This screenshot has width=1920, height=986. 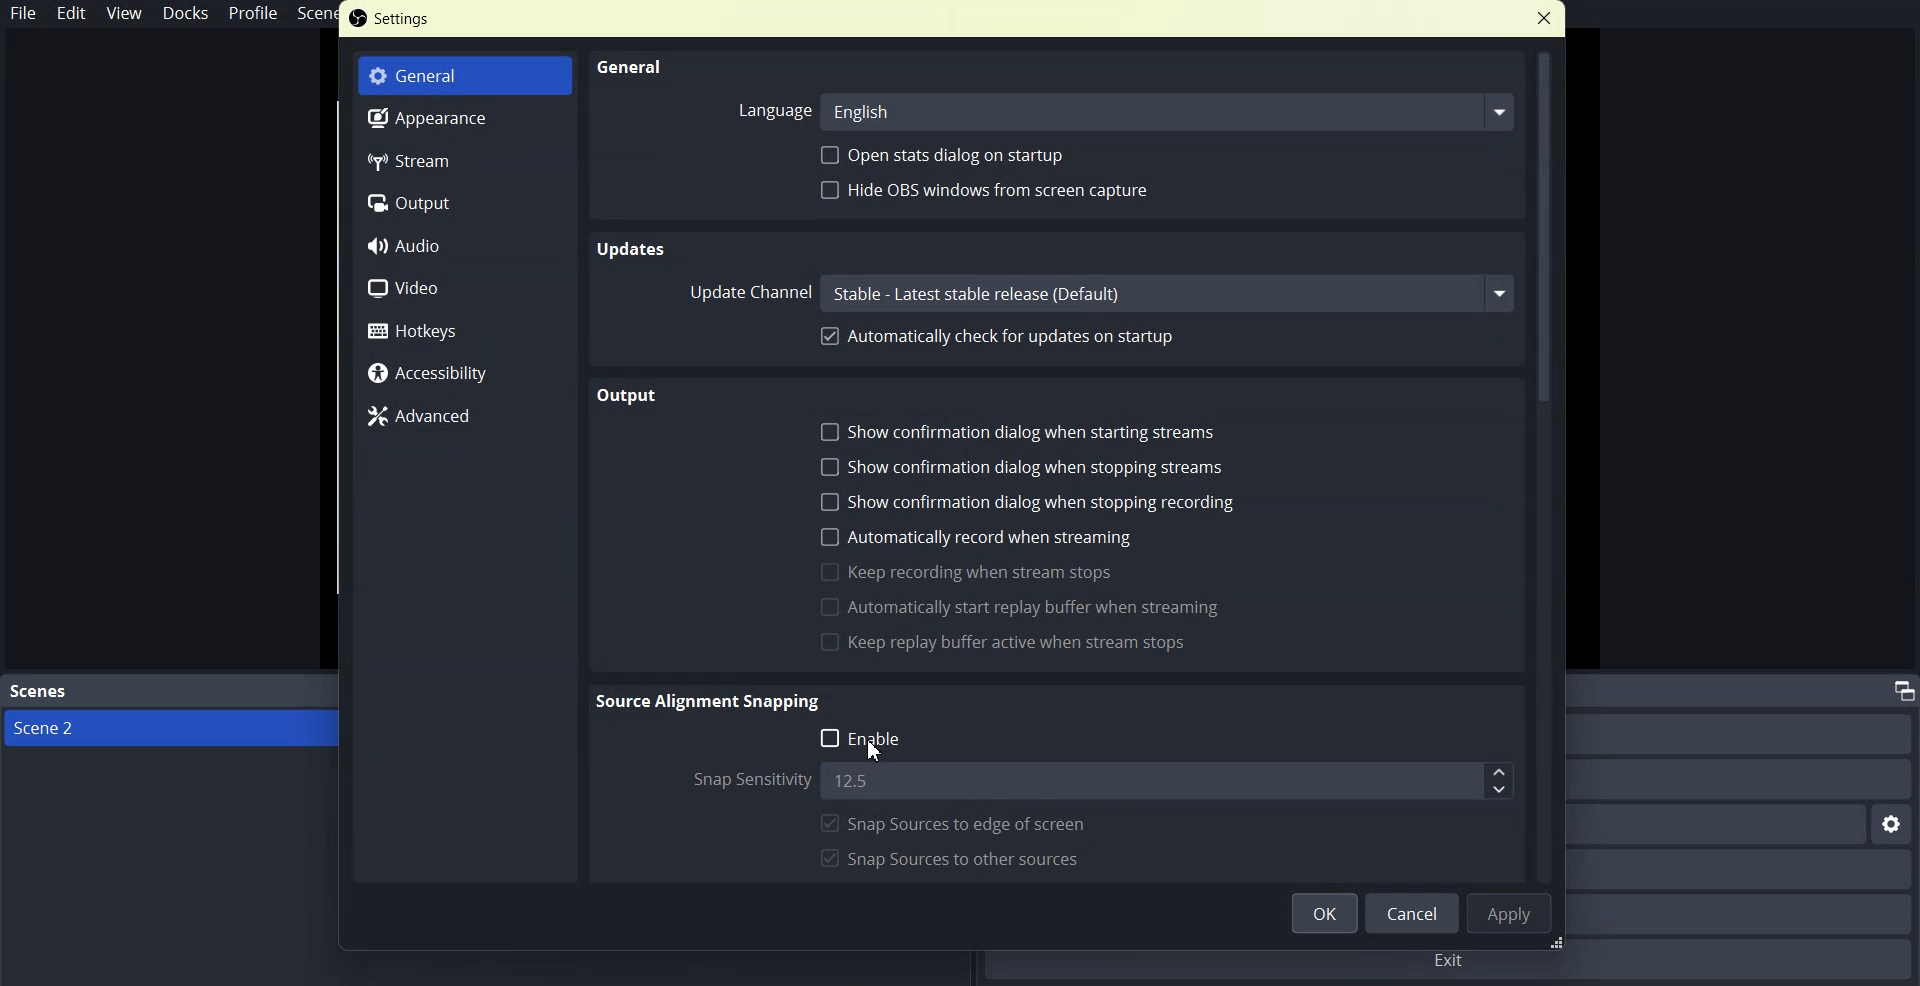 What do you see at coordinates (1021, 467) in the screenshot?
I see `Show confirmation dialogue when stopping streams` at bounding box center [1021, 467].